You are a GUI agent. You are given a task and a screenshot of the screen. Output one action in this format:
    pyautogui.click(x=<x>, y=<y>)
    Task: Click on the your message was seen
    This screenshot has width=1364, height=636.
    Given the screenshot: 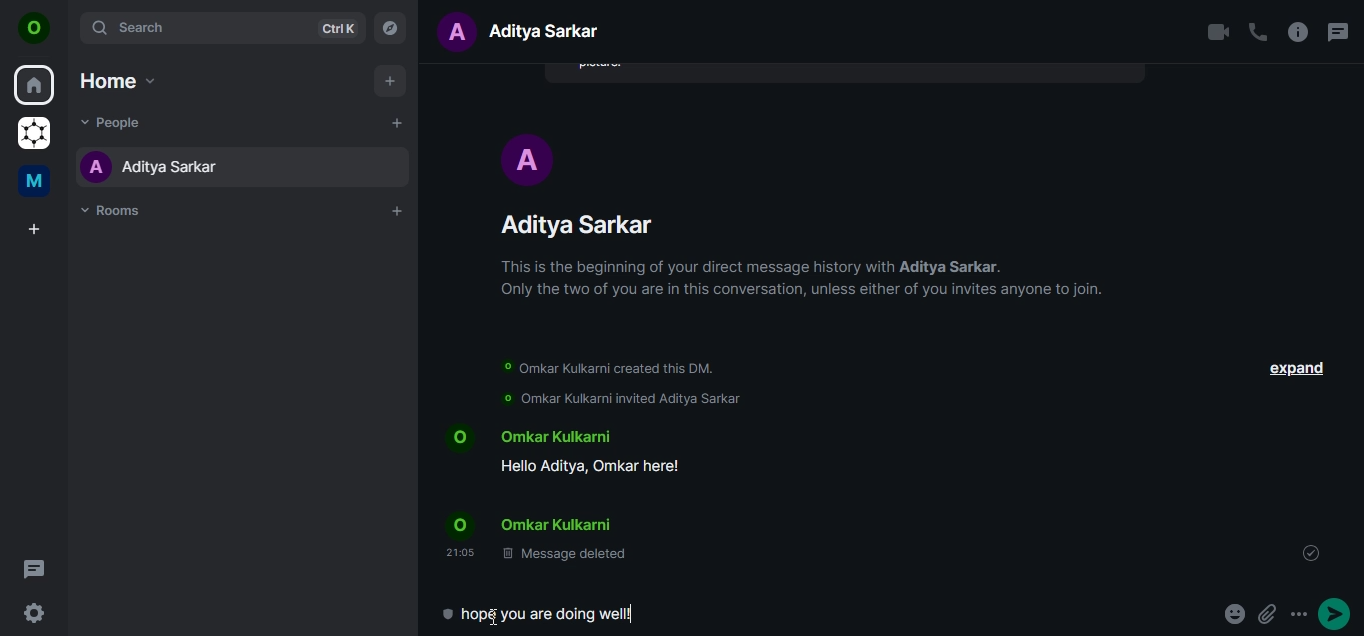 What is the action you would take?
    pyautogui.click(x=1310, y=551)
    